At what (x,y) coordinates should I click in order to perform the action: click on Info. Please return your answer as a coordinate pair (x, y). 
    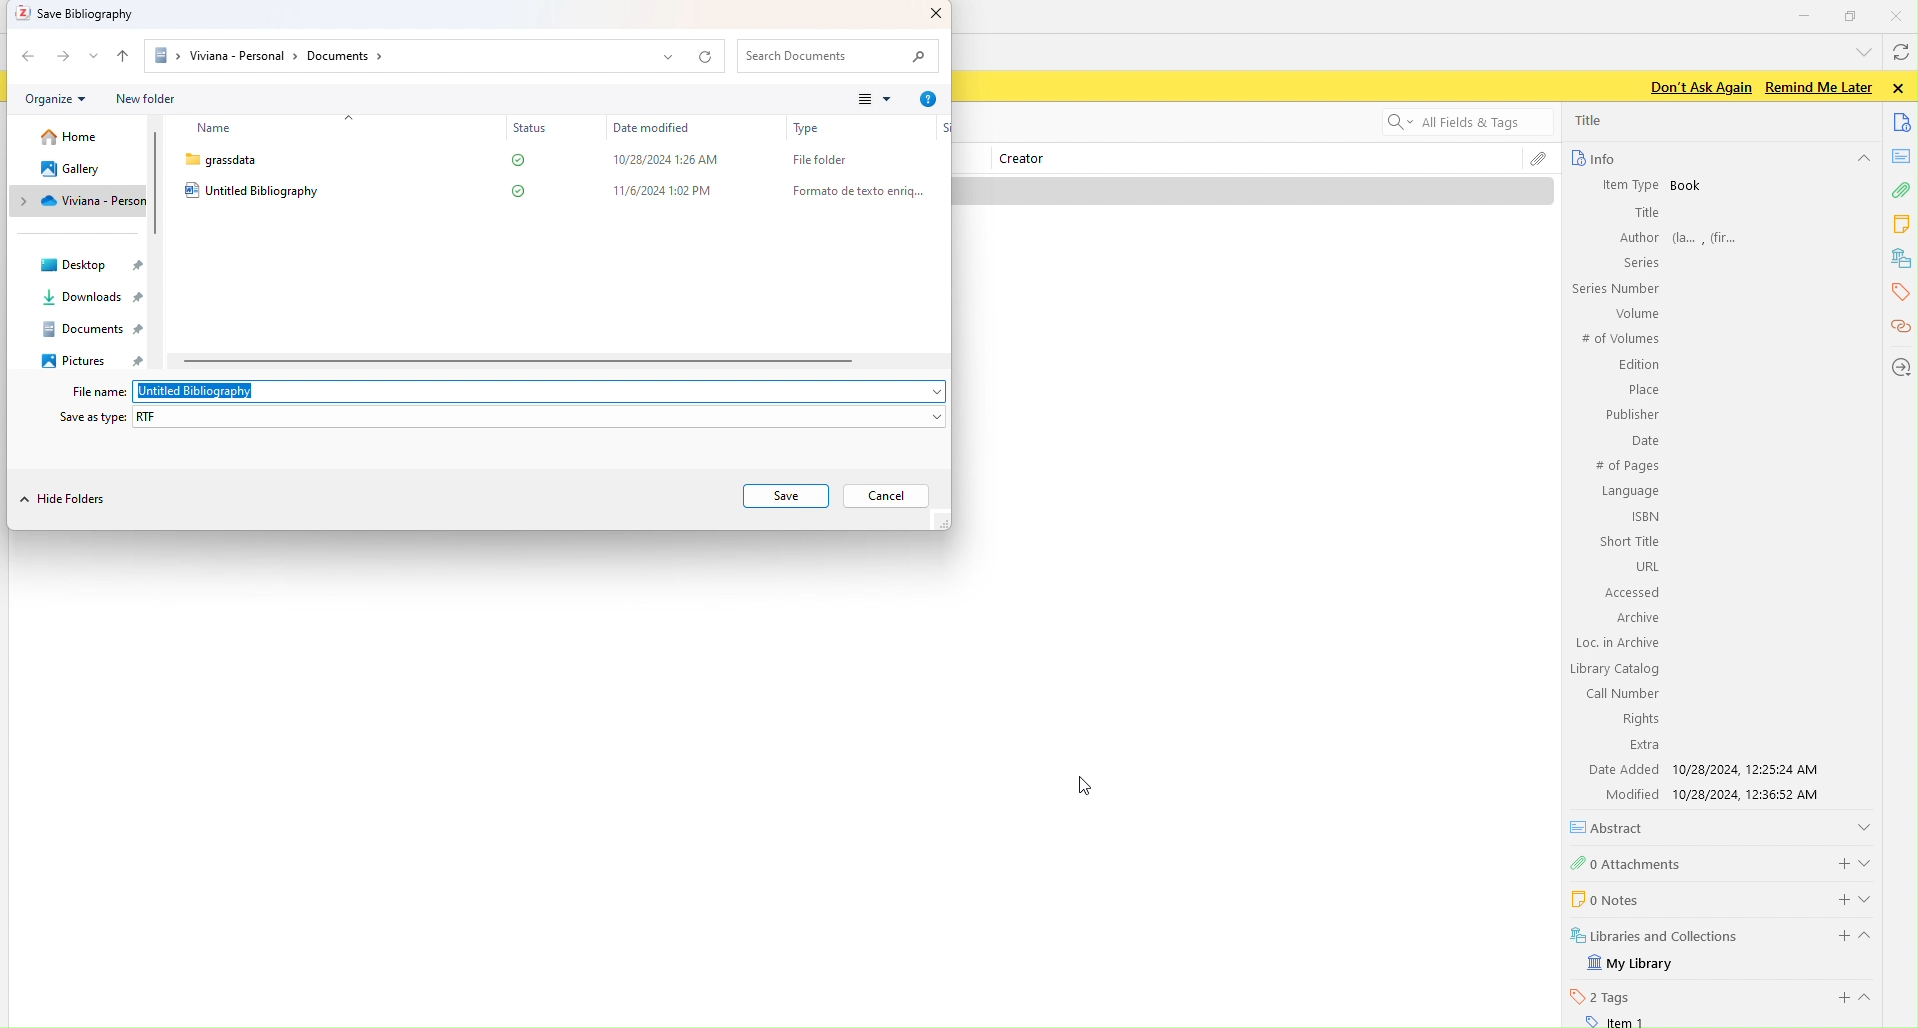
    Looking at the image, I should click on (1592, 158).